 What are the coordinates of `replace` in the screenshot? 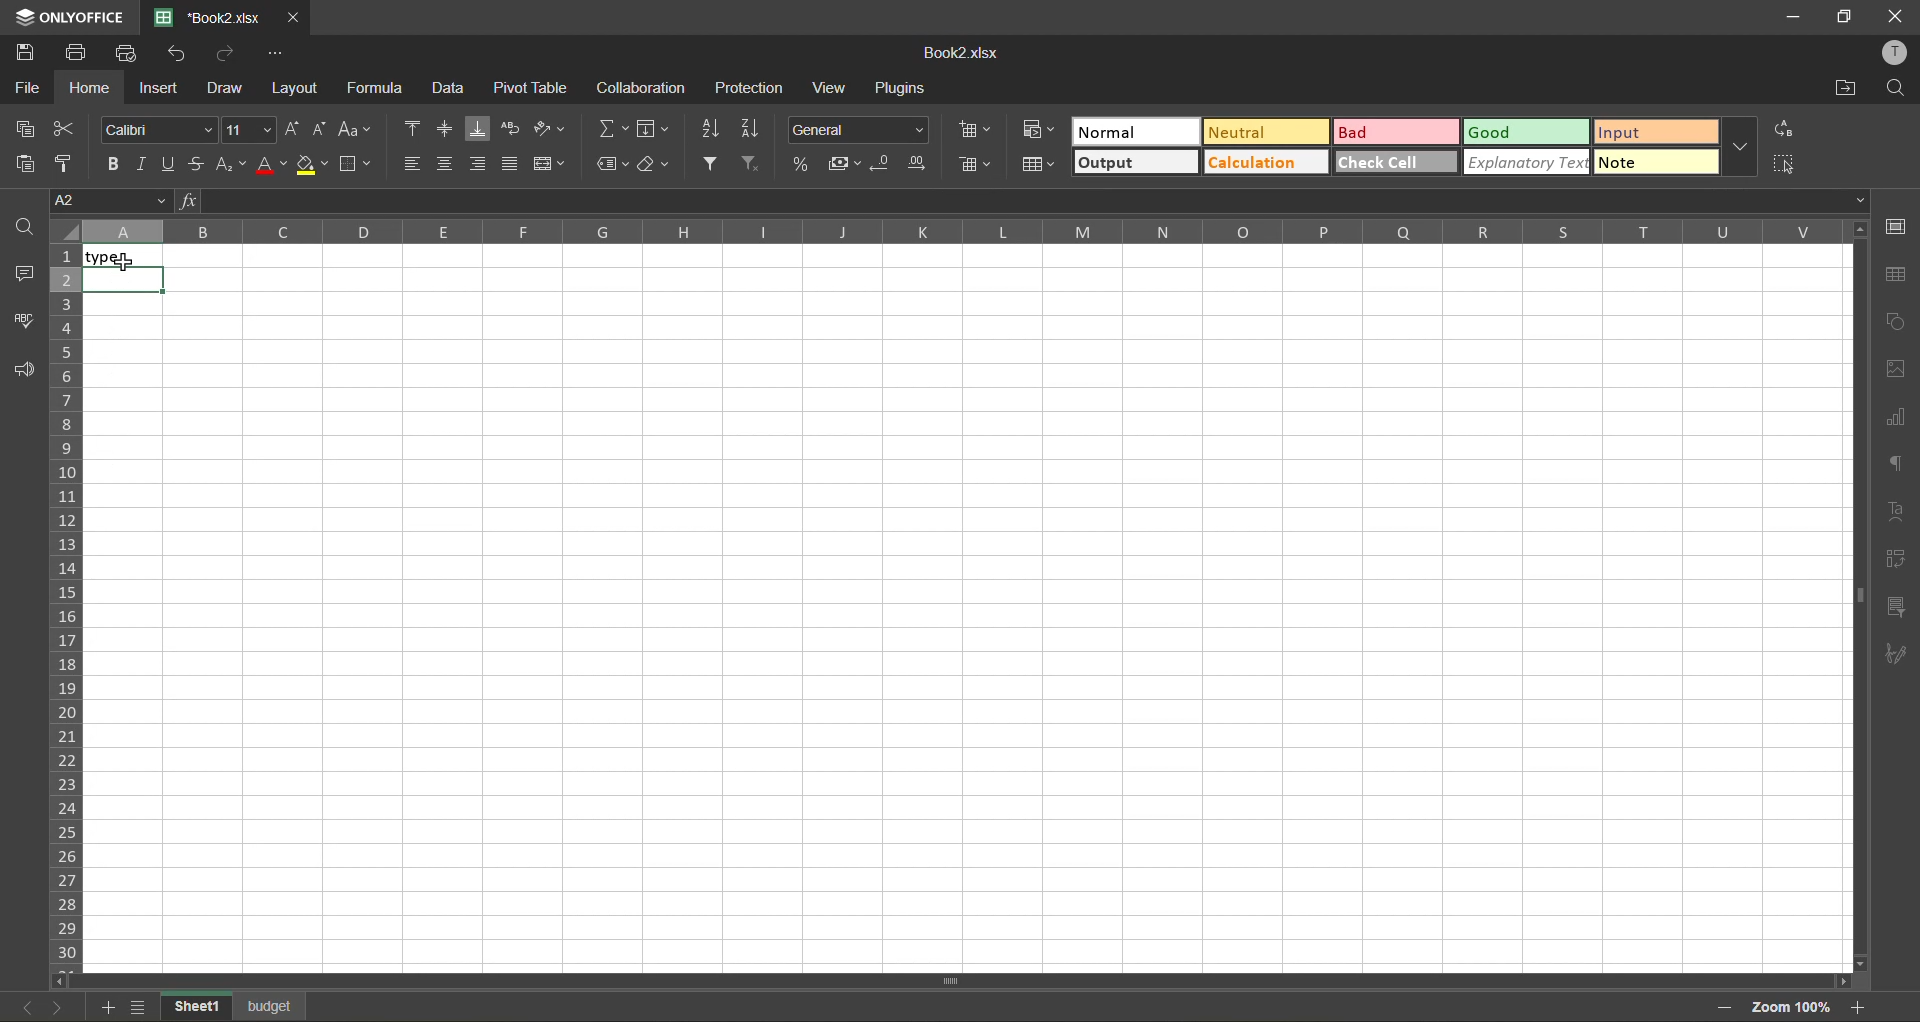 It's located at (1783, 130).